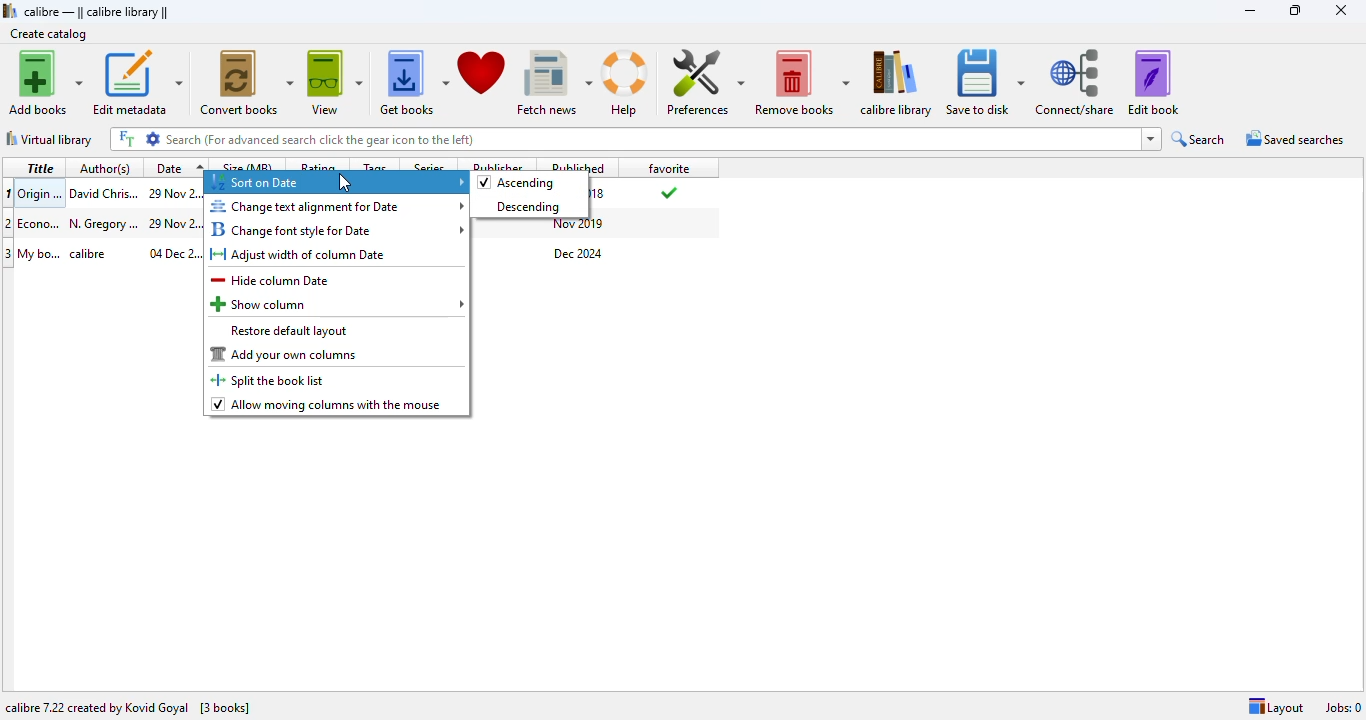  Describe the element at coordinates (1343, 708) in the screenshot. I see `jobs: 0` at that location.